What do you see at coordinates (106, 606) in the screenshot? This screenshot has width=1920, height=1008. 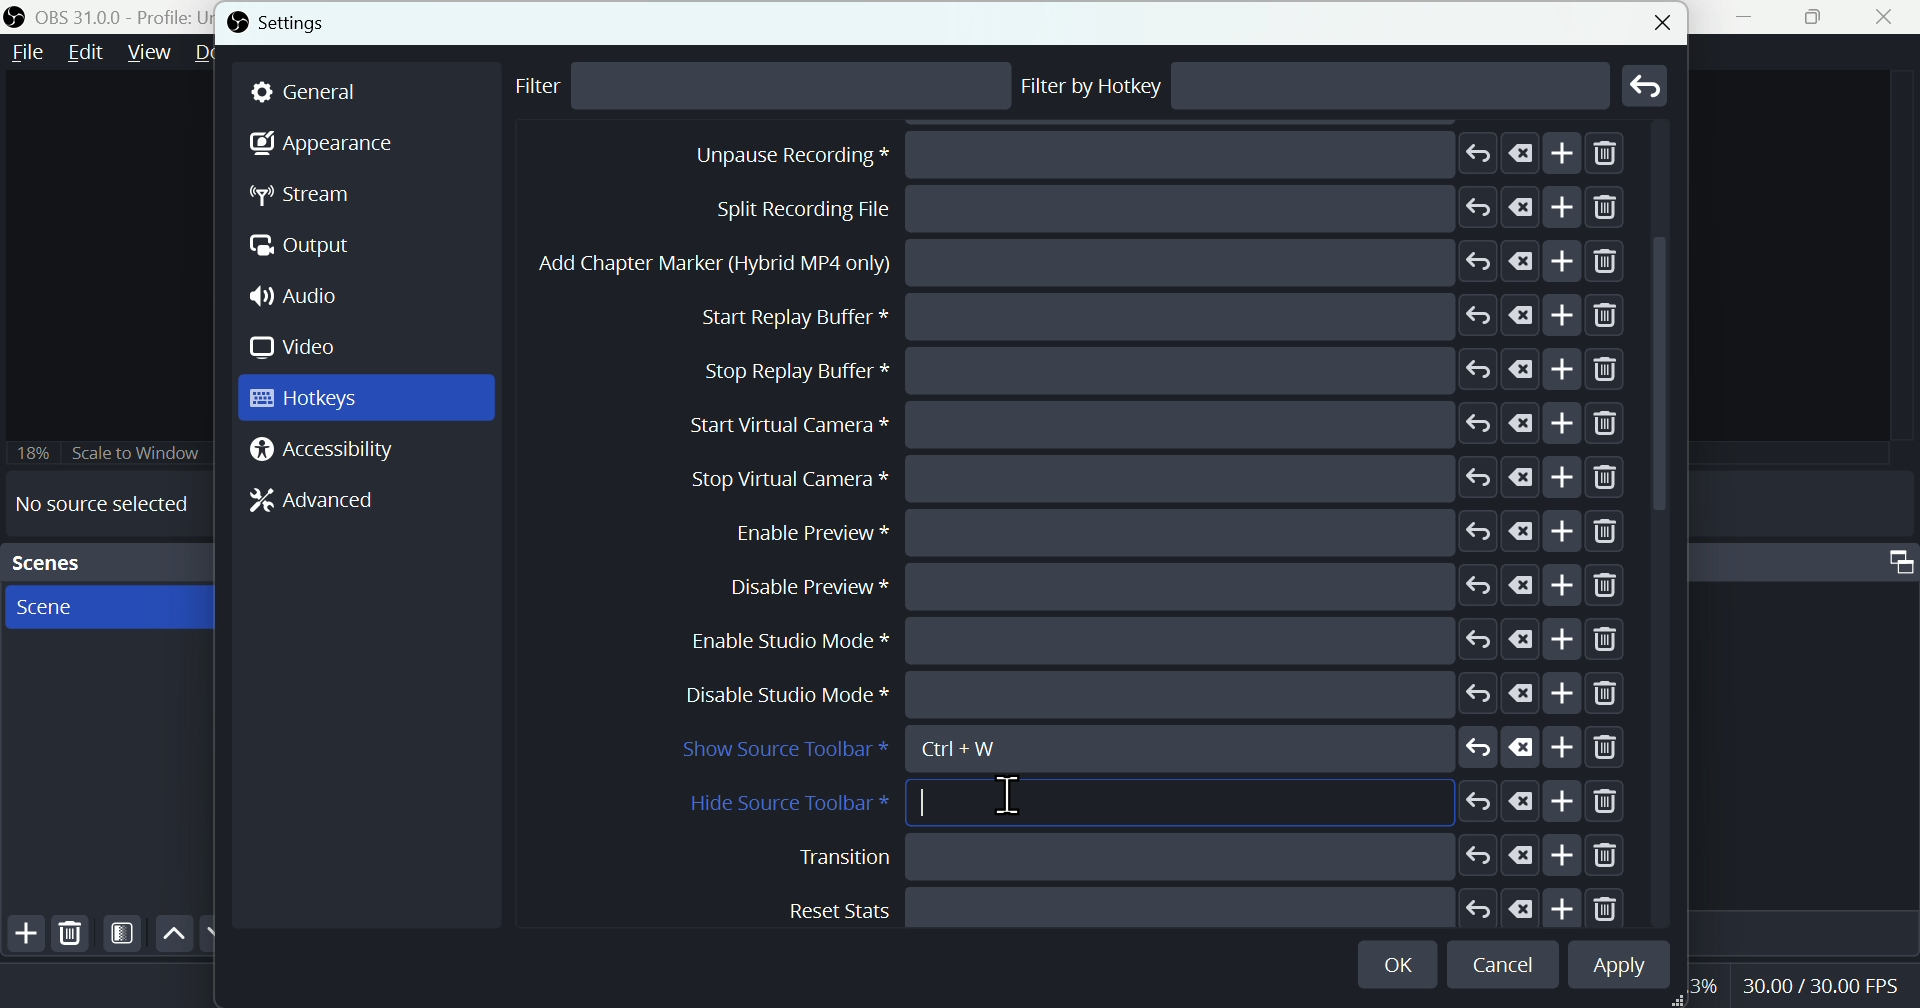 I see `scenes` at bounding box center [106, 606].